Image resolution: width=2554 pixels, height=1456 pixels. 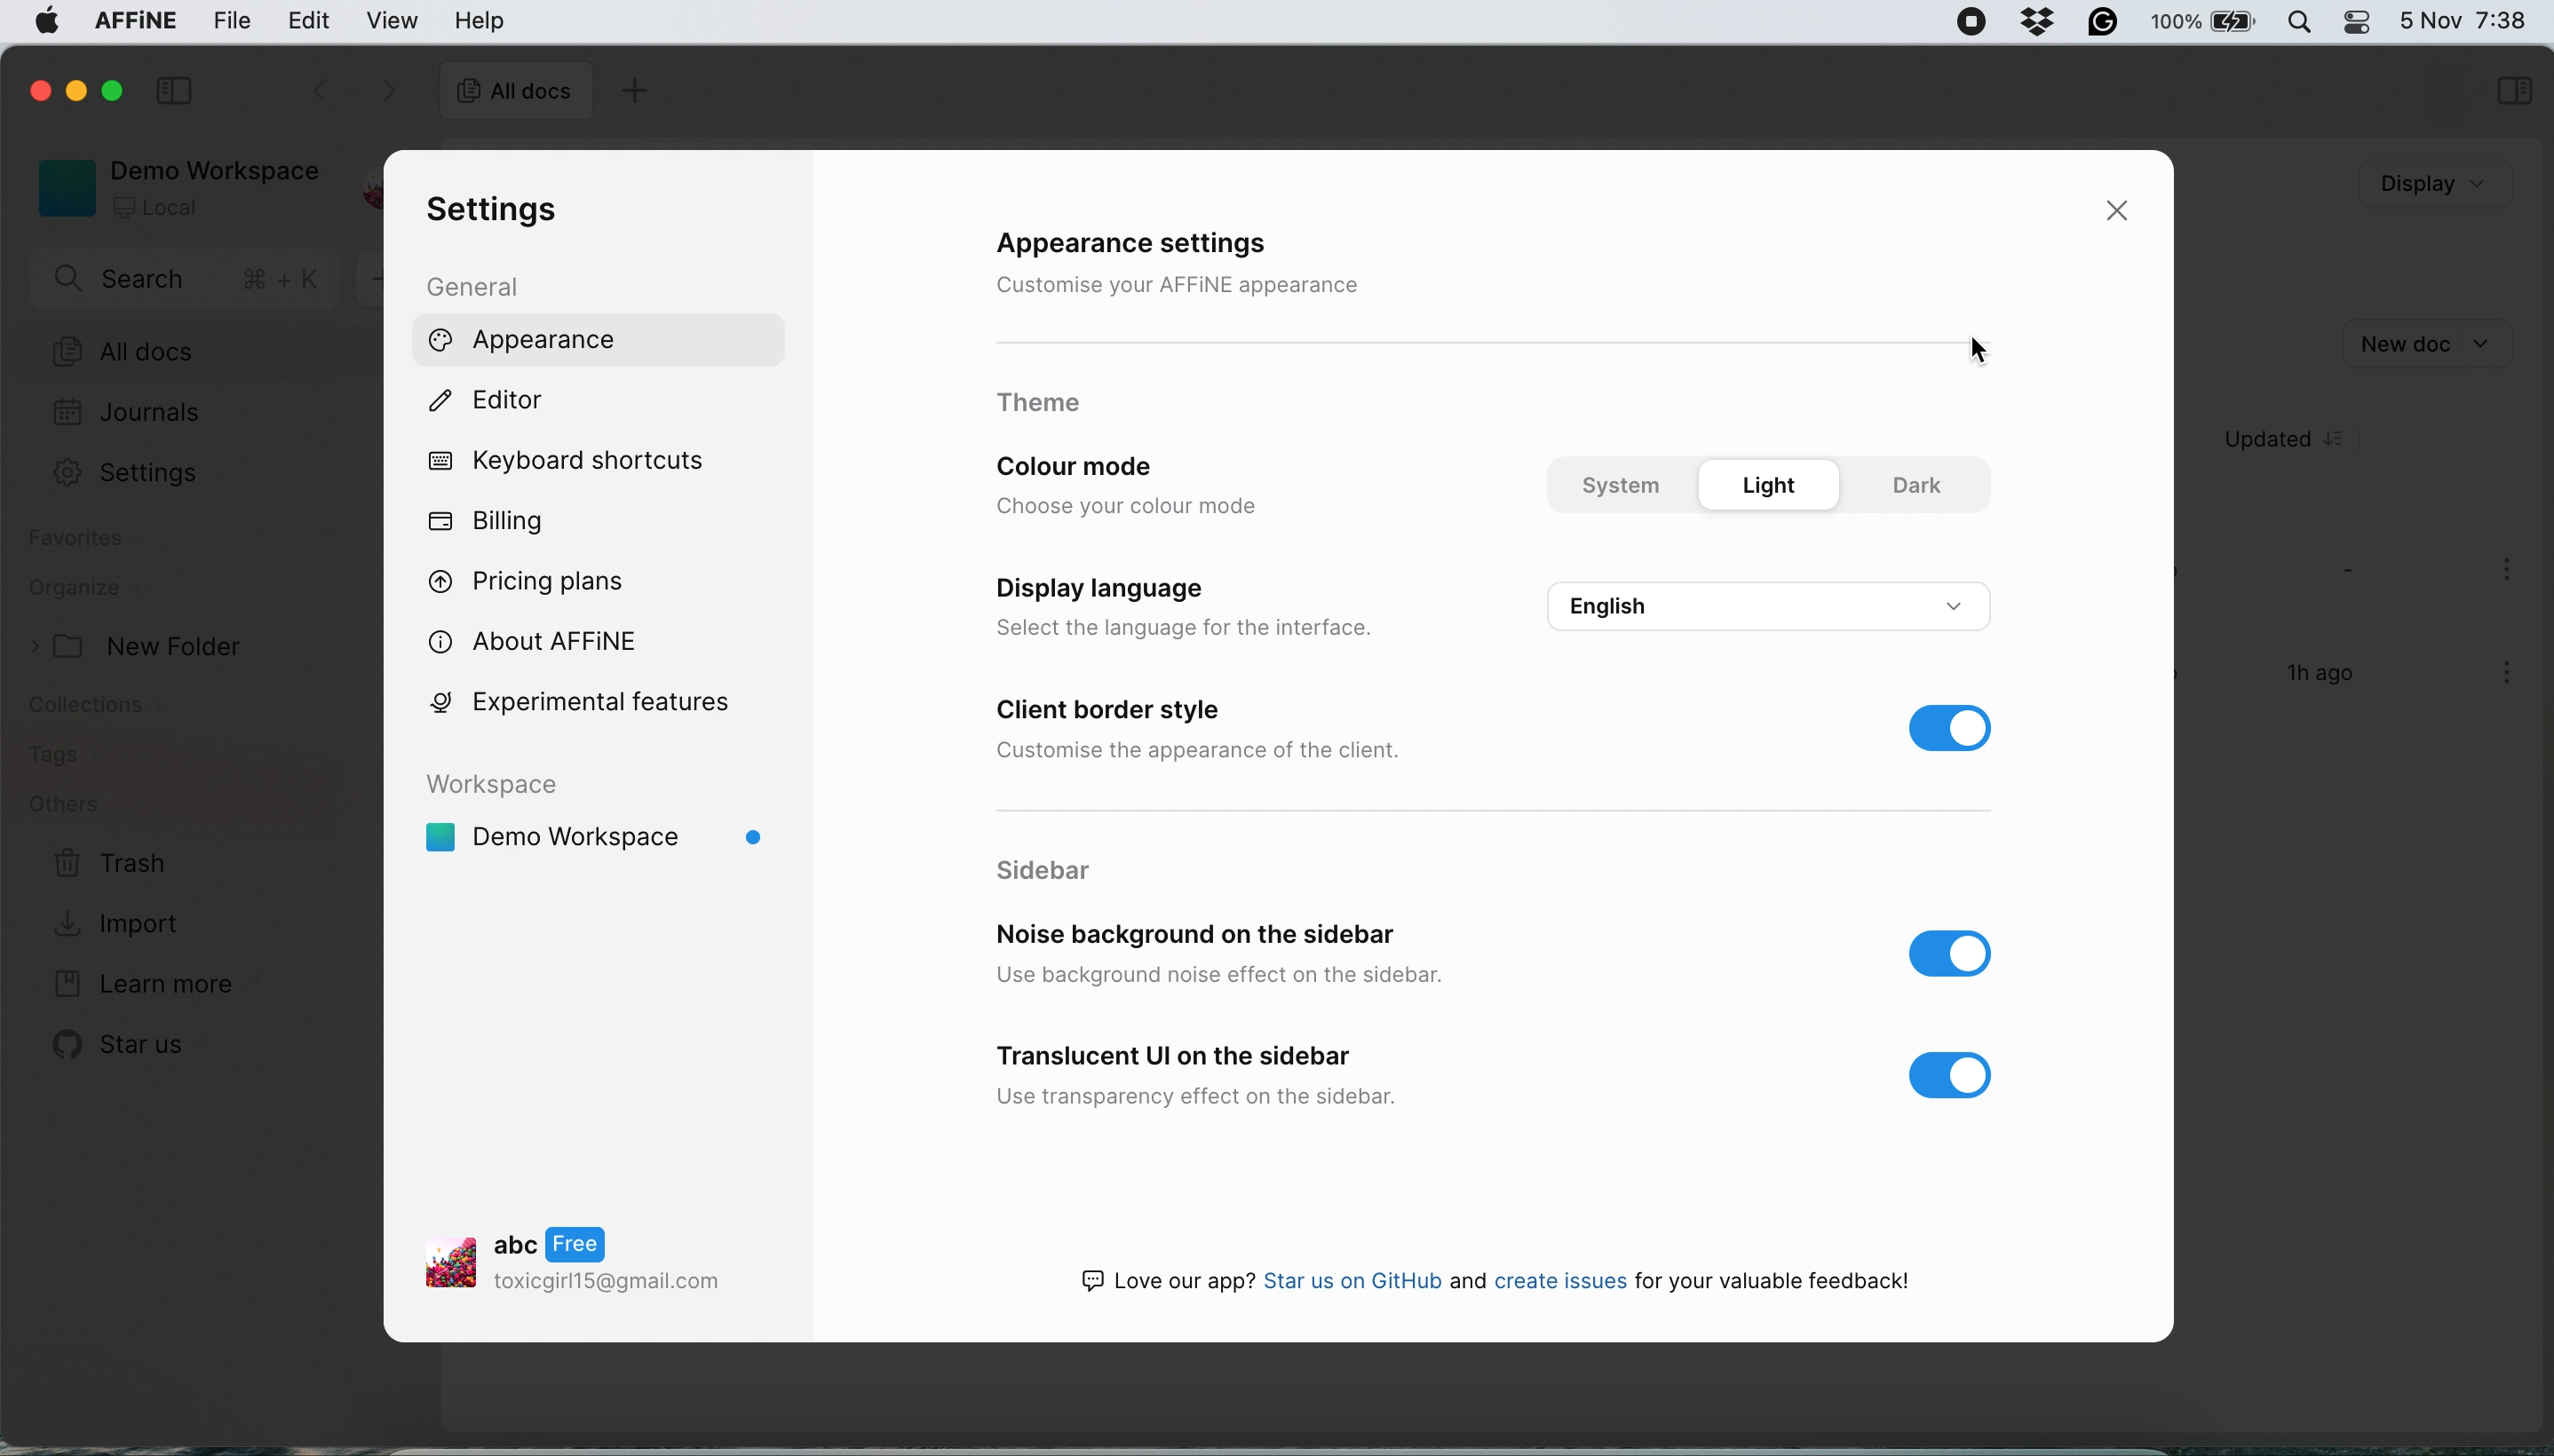 What do you see at coordinates (1044, 406) in the screenshot?
I see `theme` at bounding box center [1044, 406].